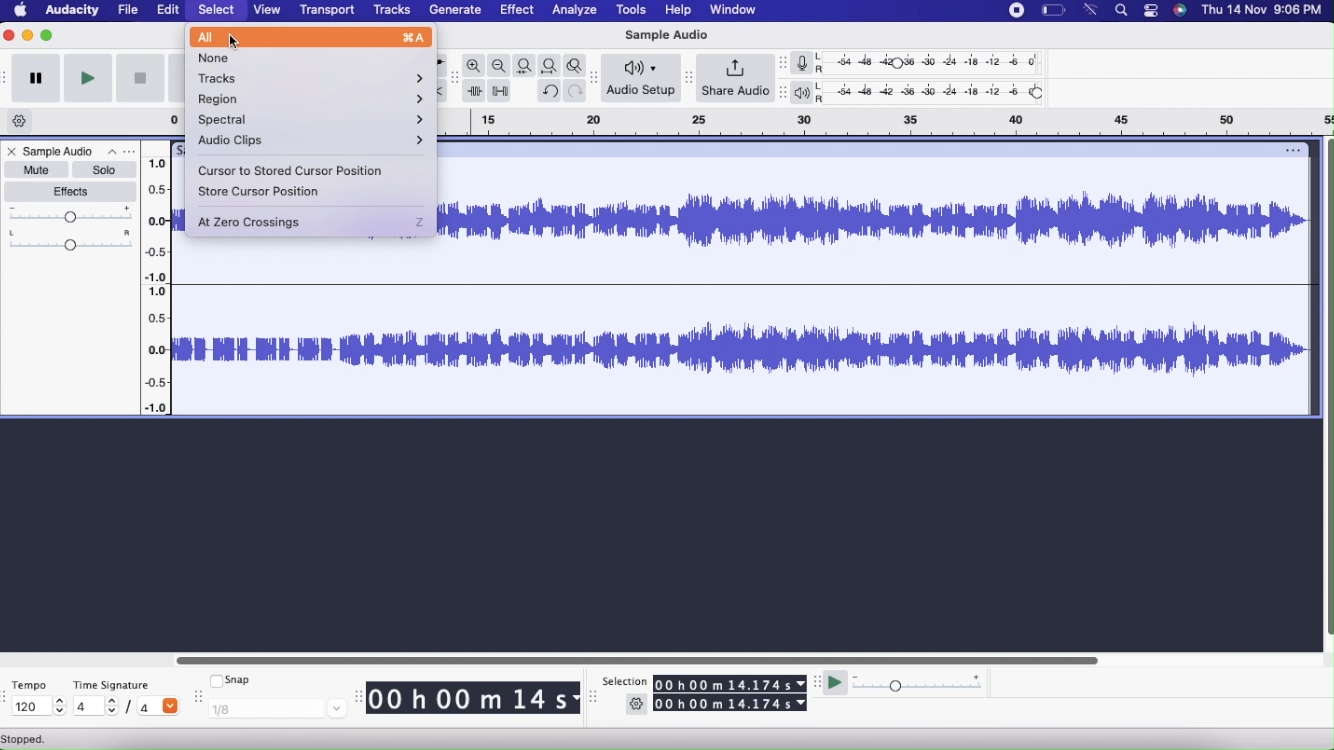  I want to click on 120, so click(40, 706).